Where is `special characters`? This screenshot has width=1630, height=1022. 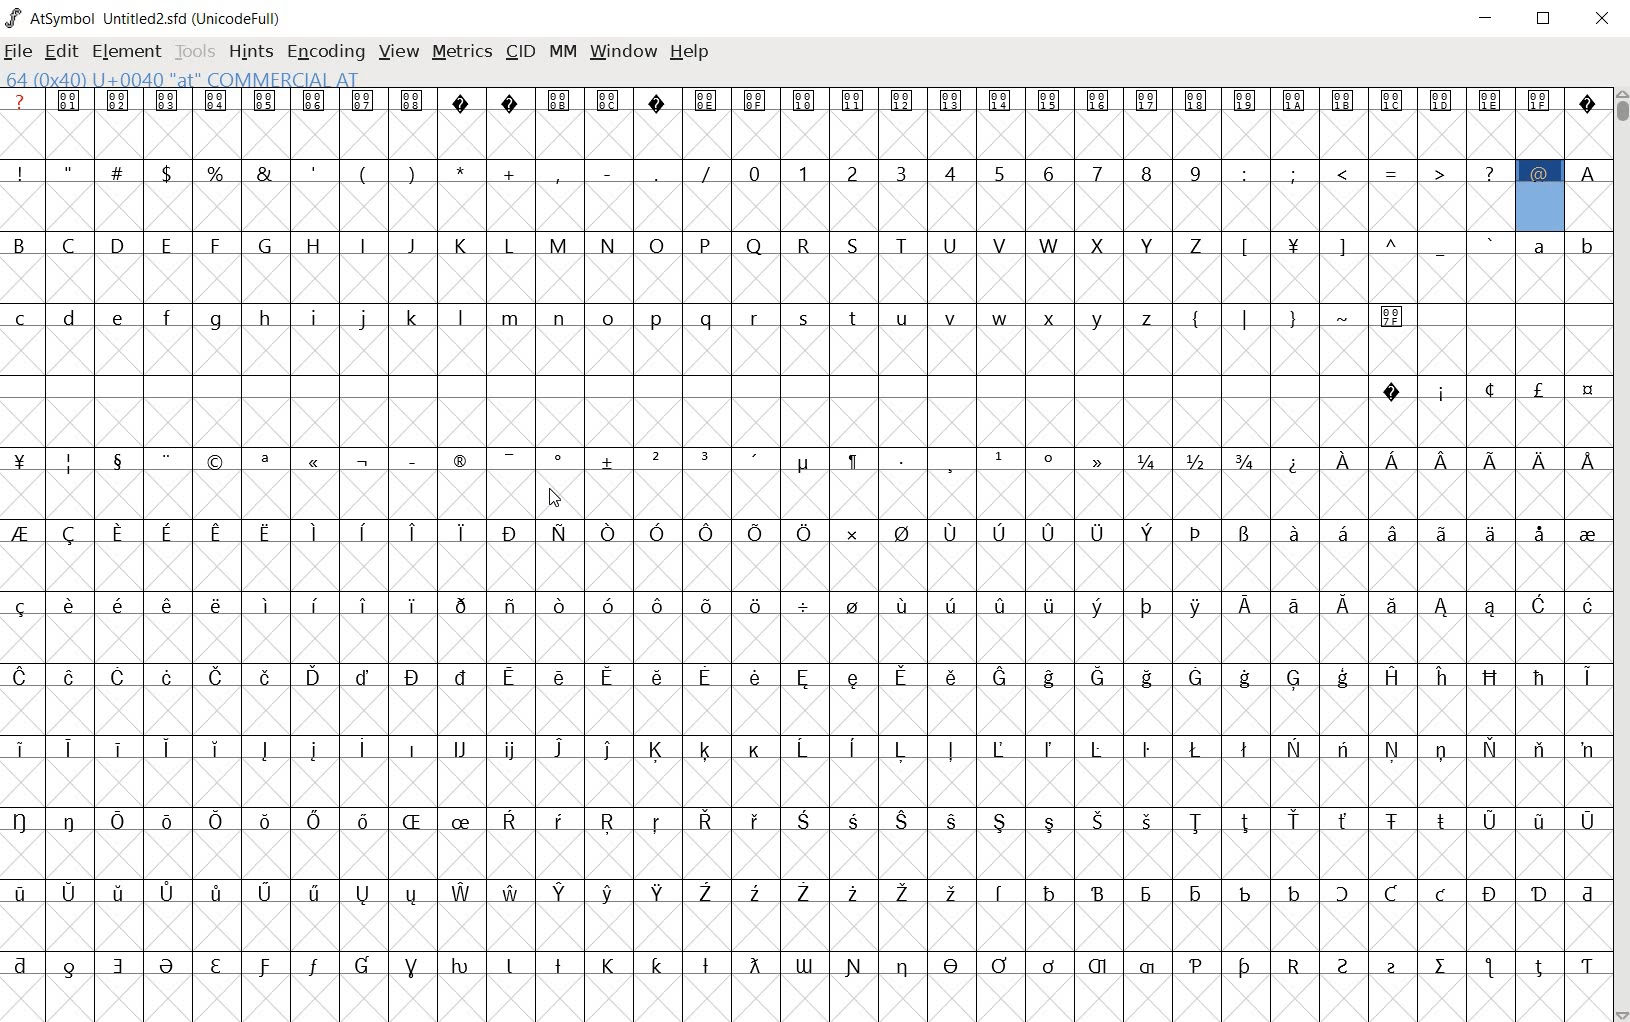 special characters is located at coordinates (1486, 389).